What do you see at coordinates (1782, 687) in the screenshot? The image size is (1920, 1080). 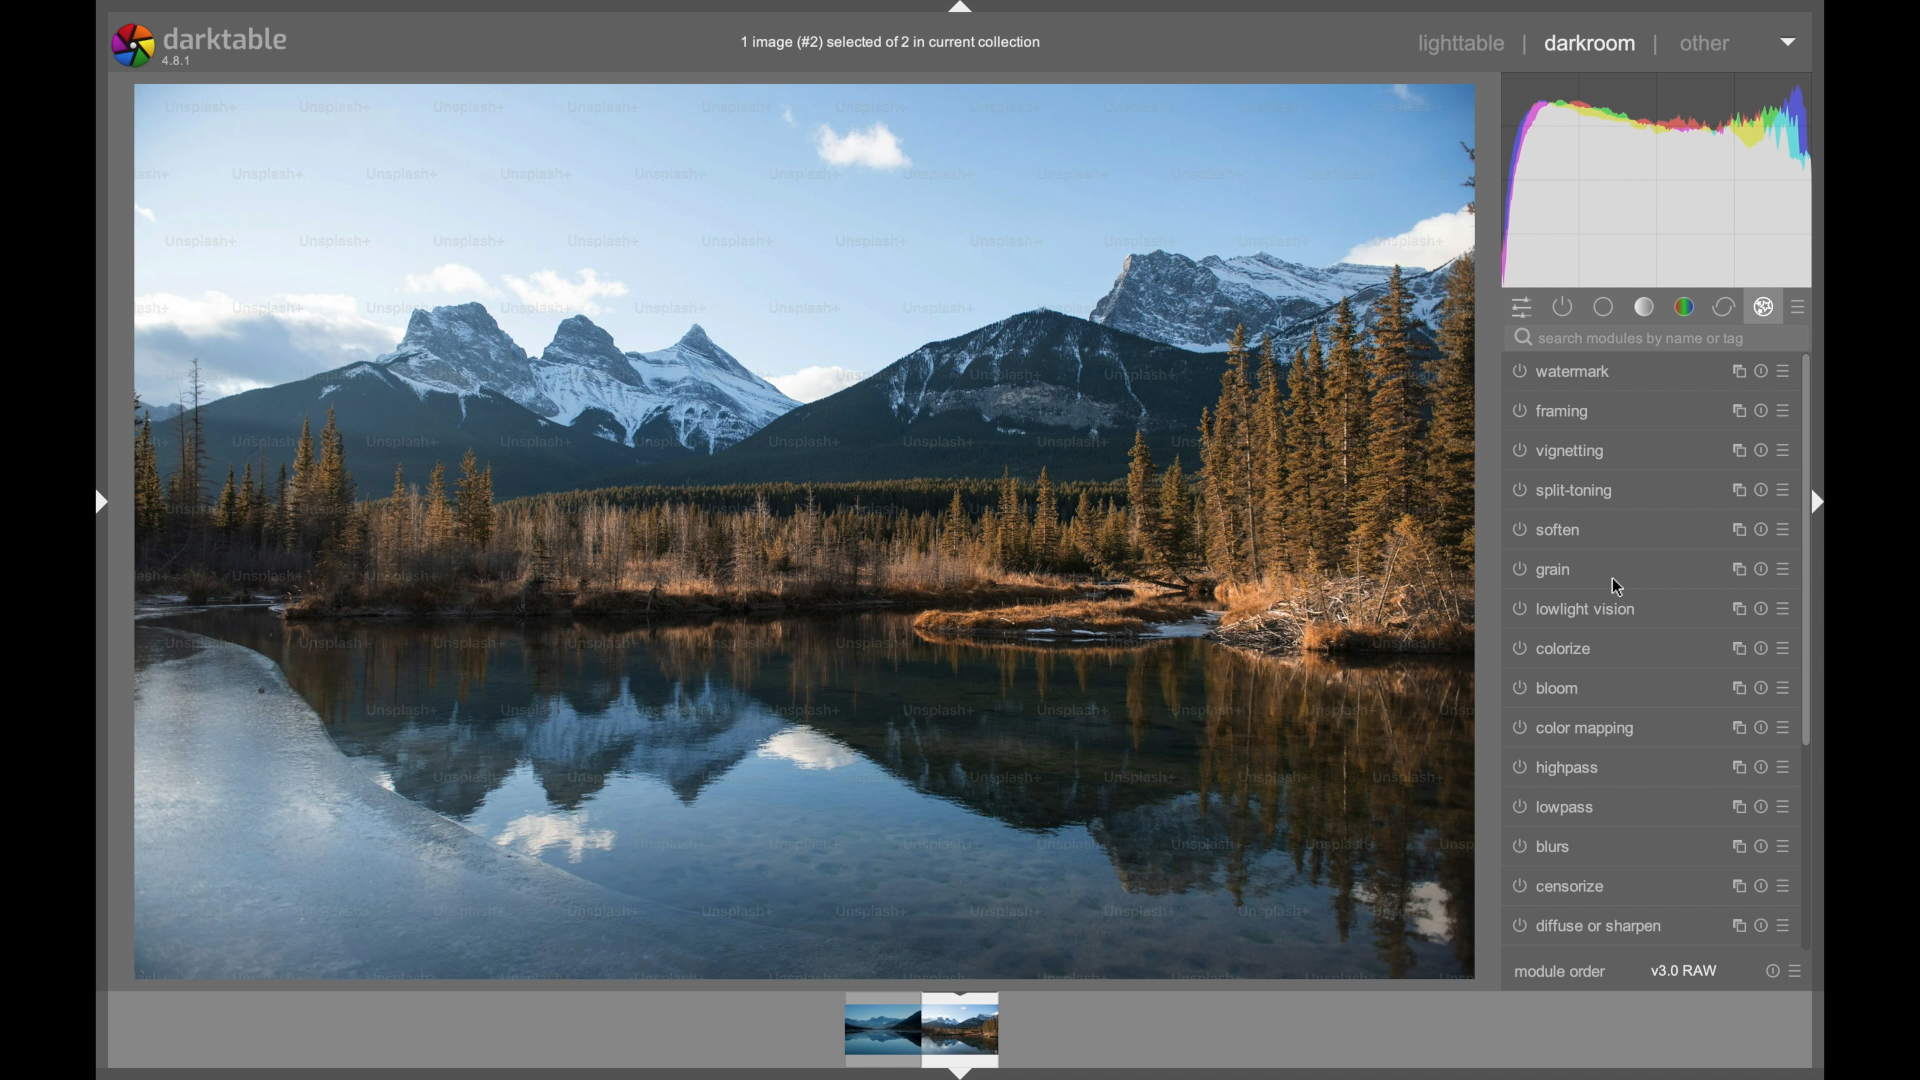 I see `prestets` at bounding box center [1782, 687].